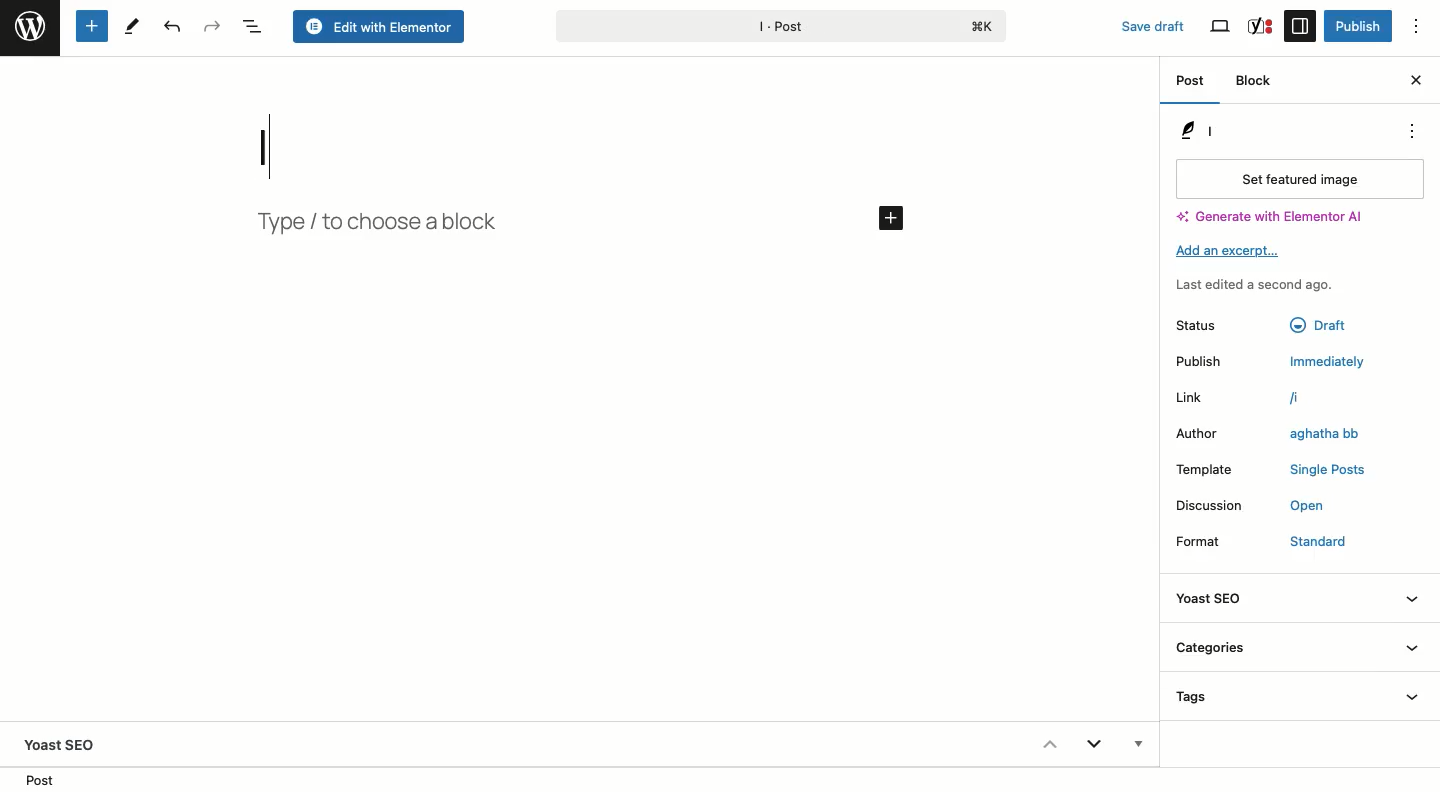 This screenshot has height=792, width=1440. What do you see at coordinates (1222, 27) in the screenshot?
I see `View` at bounding box center [1222, 27].